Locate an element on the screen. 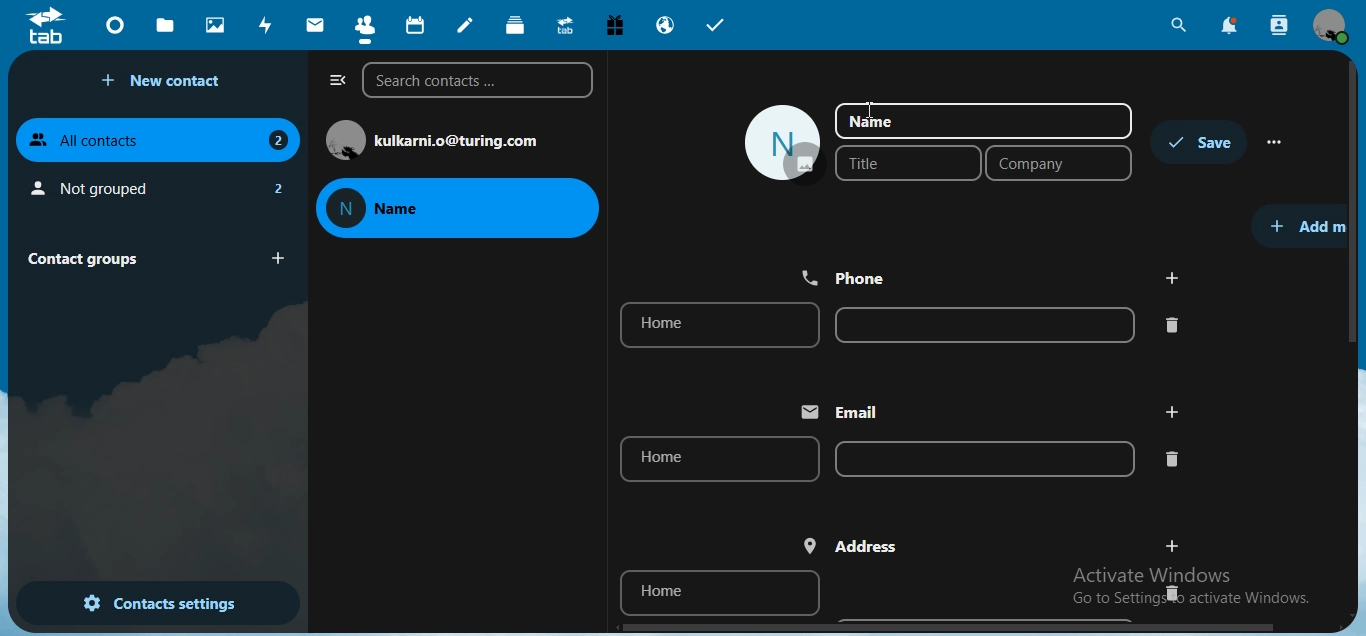  title is located at coordinates (901, 163).